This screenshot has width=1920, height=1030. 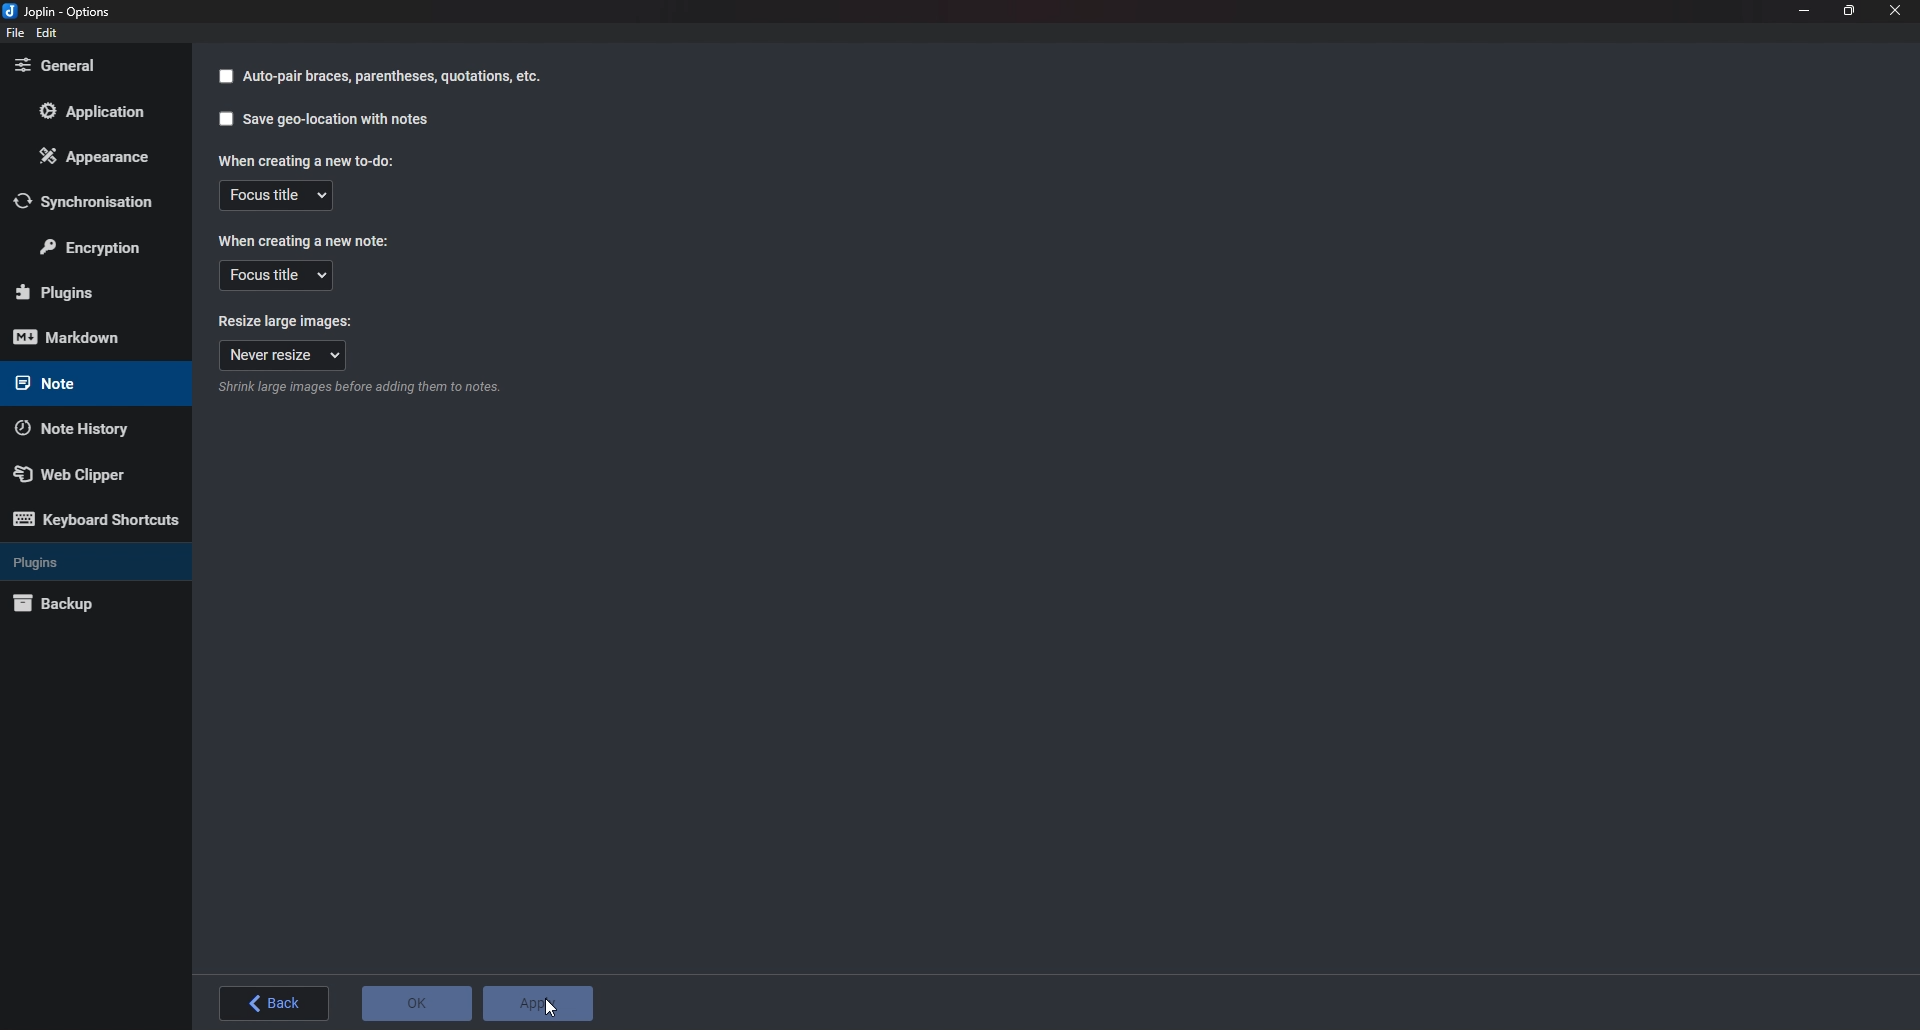 I want to click on cursor, so click(x=552, y=1007).